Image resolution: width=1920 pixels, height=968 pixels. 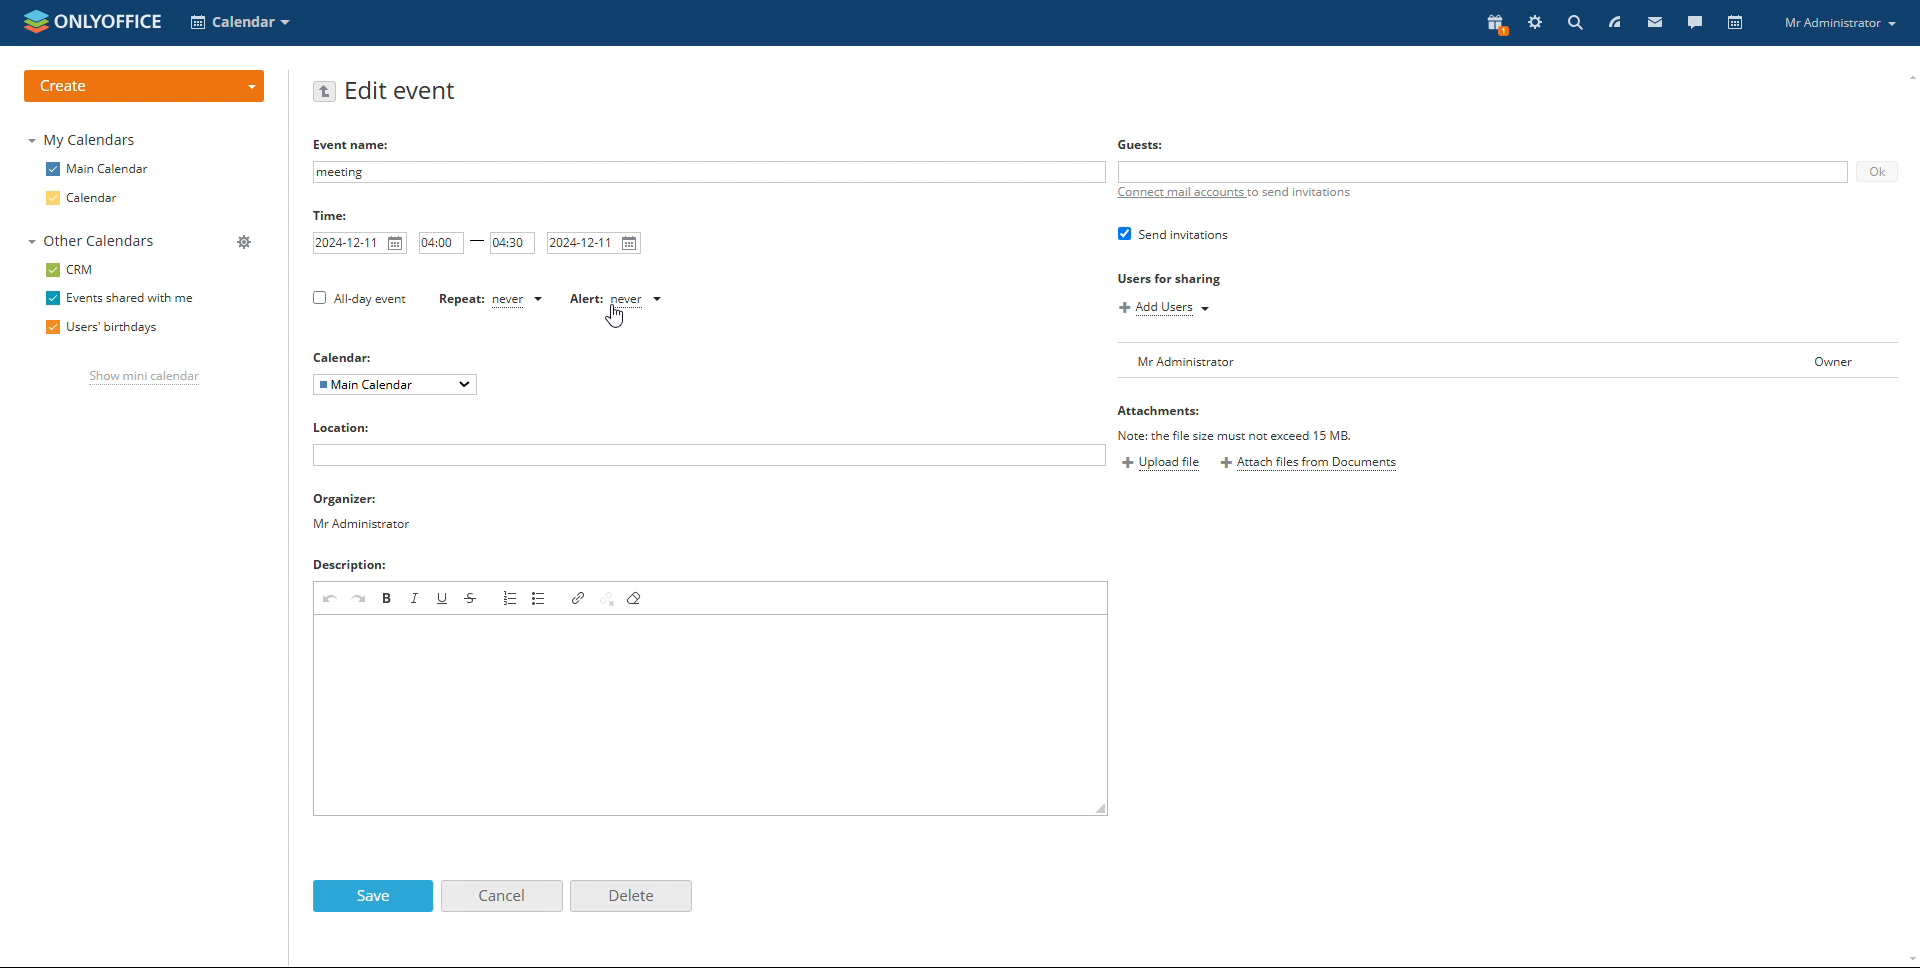 What do you see at coordinates (356, 567) in the screenshot?
I see `description` at bounding box center [356, 567].